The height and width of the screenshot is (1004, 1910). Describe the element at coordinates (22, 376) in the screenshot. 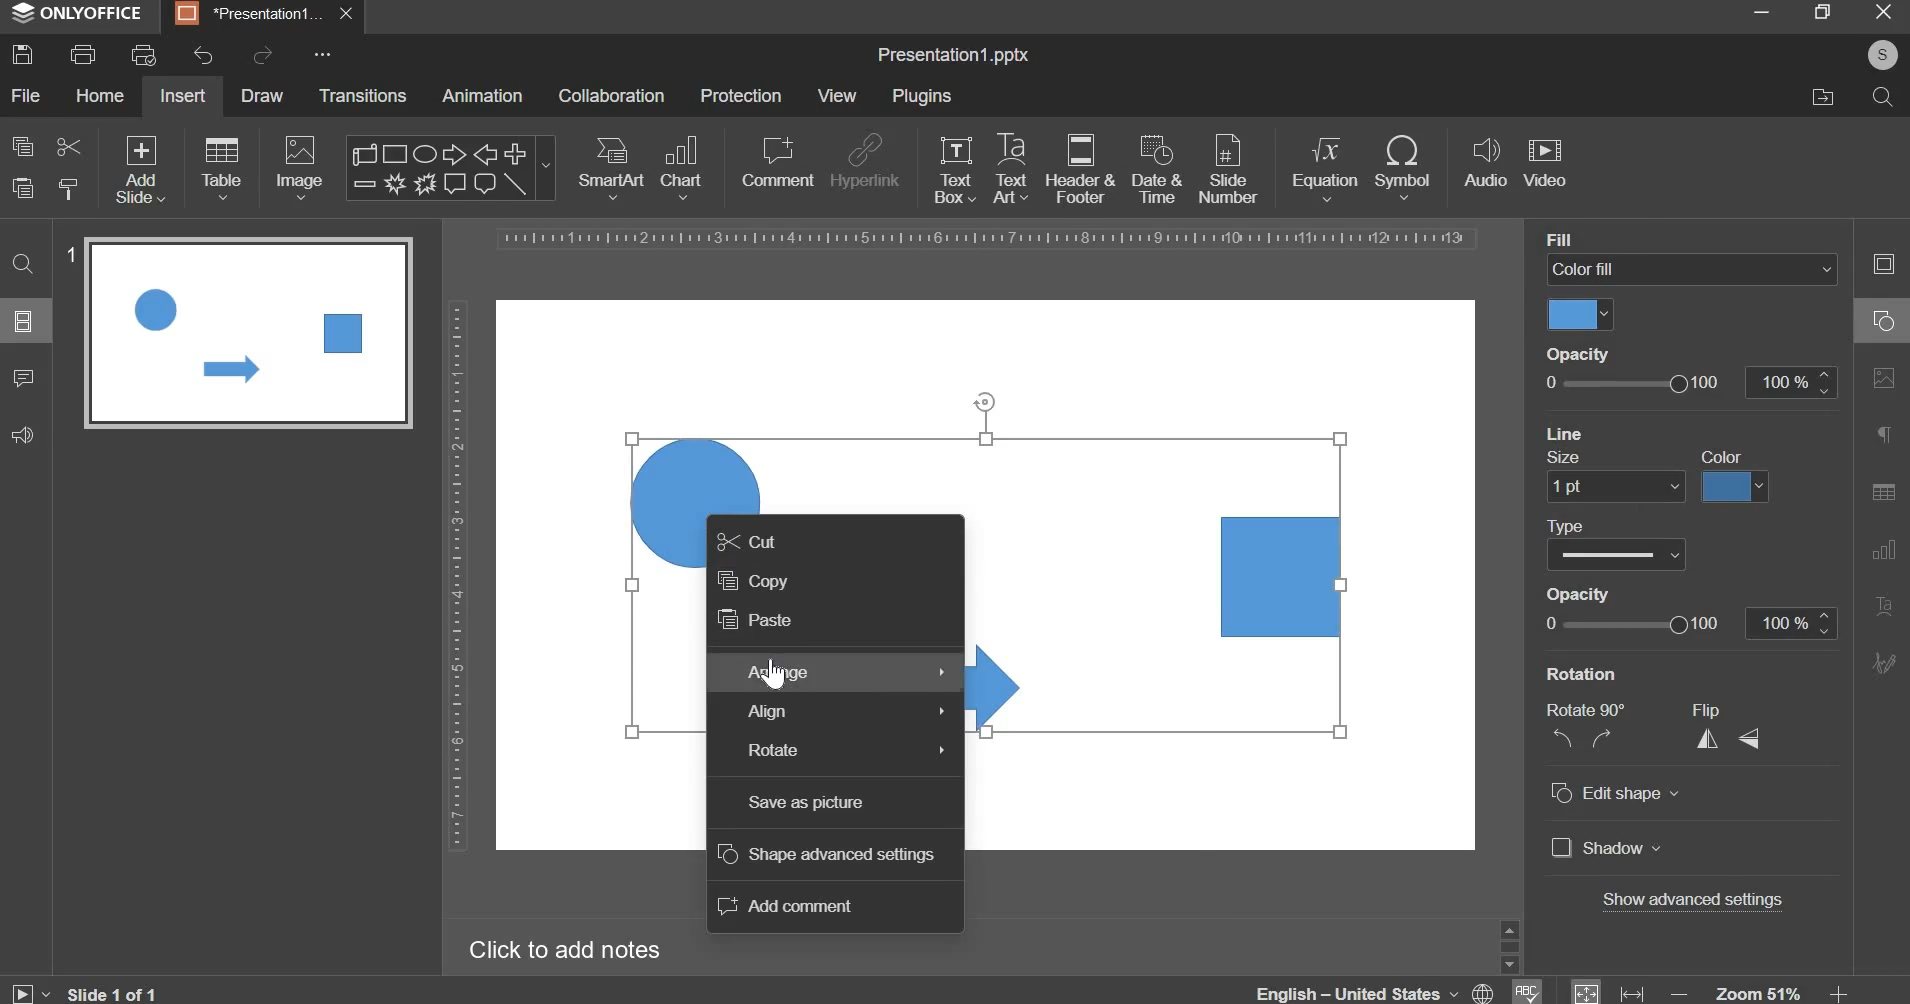

I see `comment` at that location.